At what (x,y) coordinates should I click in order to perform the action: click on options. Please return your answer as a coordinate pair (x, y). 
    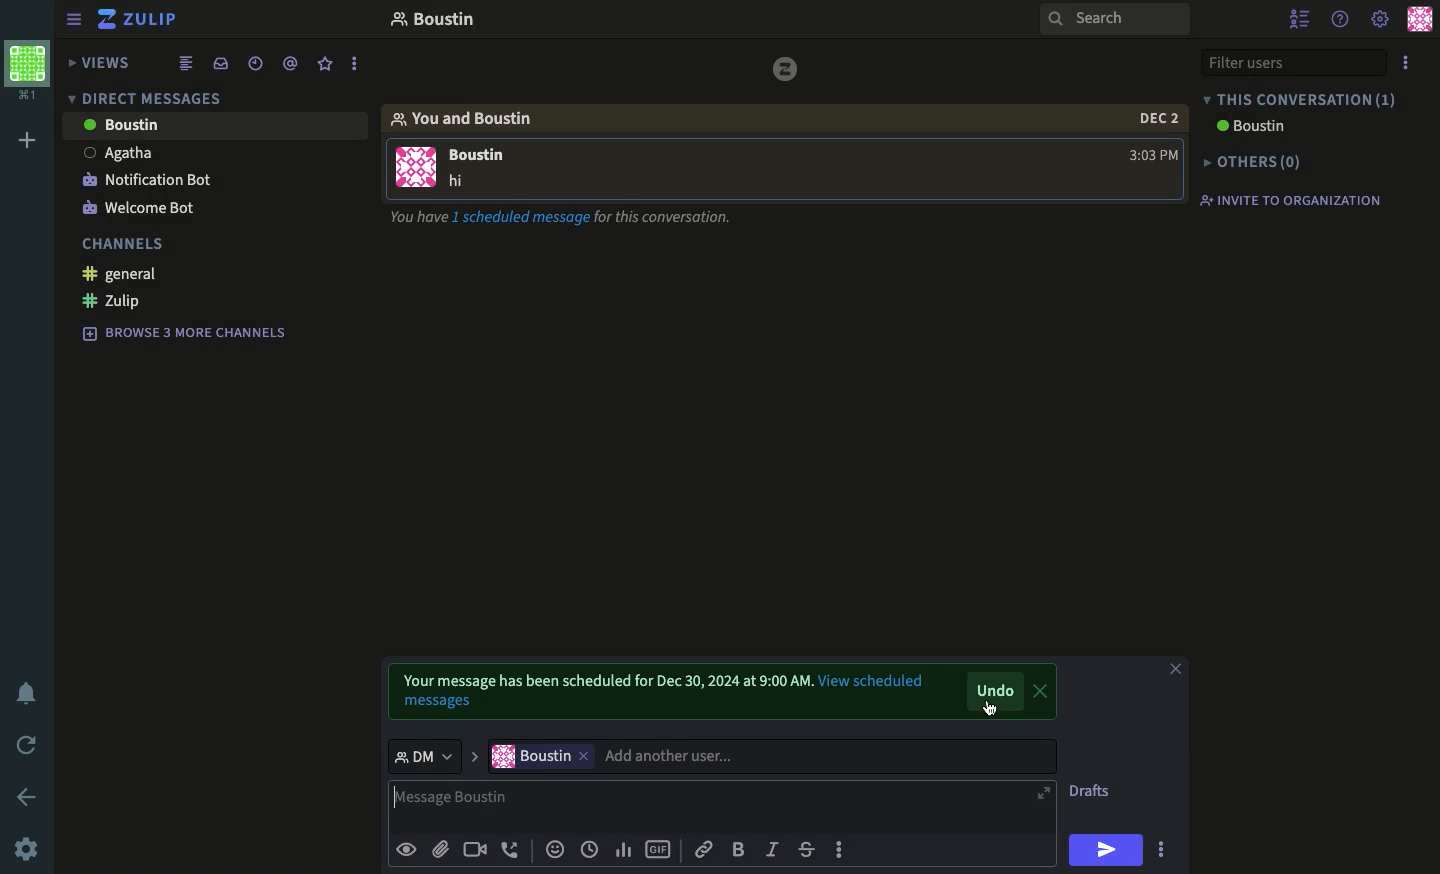
    Looking at the image, I should click on (844, 852).